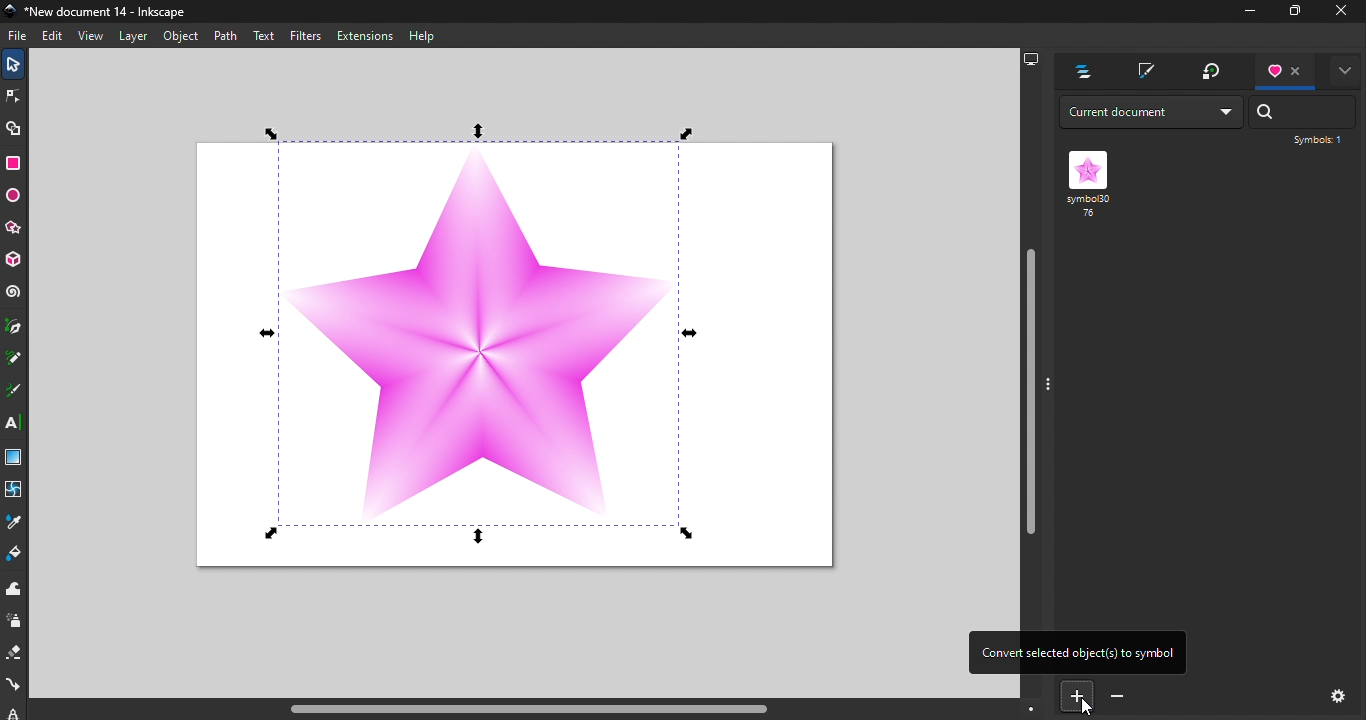 This screenshot has width=1366, height=720. I want to click on Vertical scroll bar, so click(1030, 334).